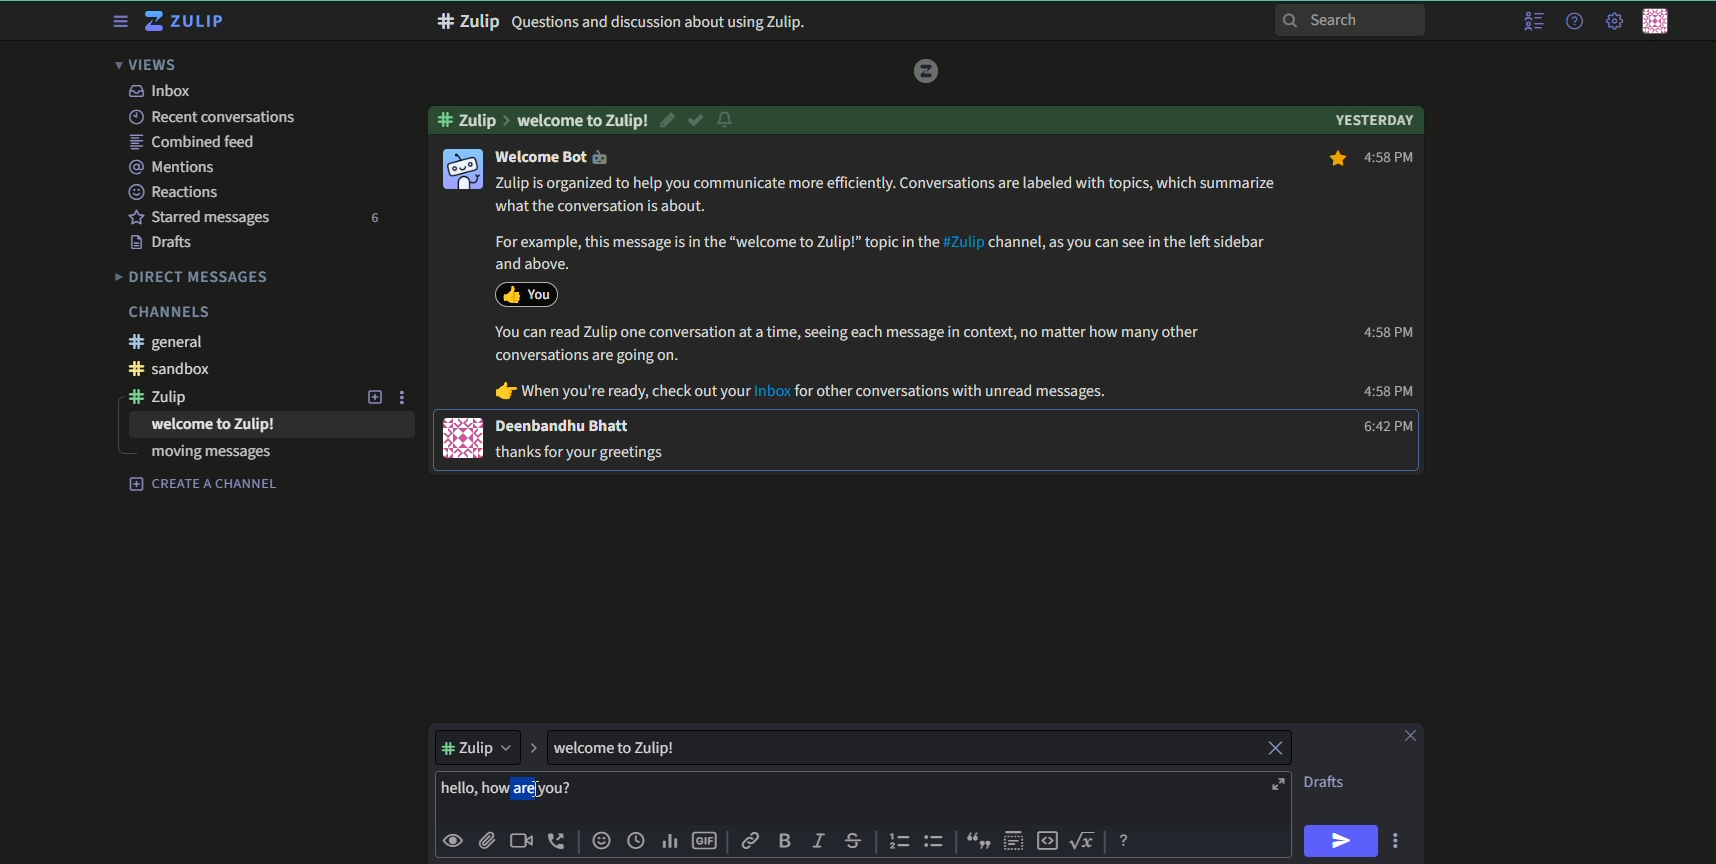 This screenshot has height=864, width=1716. I want to click on help menu, so click(1572, 22).